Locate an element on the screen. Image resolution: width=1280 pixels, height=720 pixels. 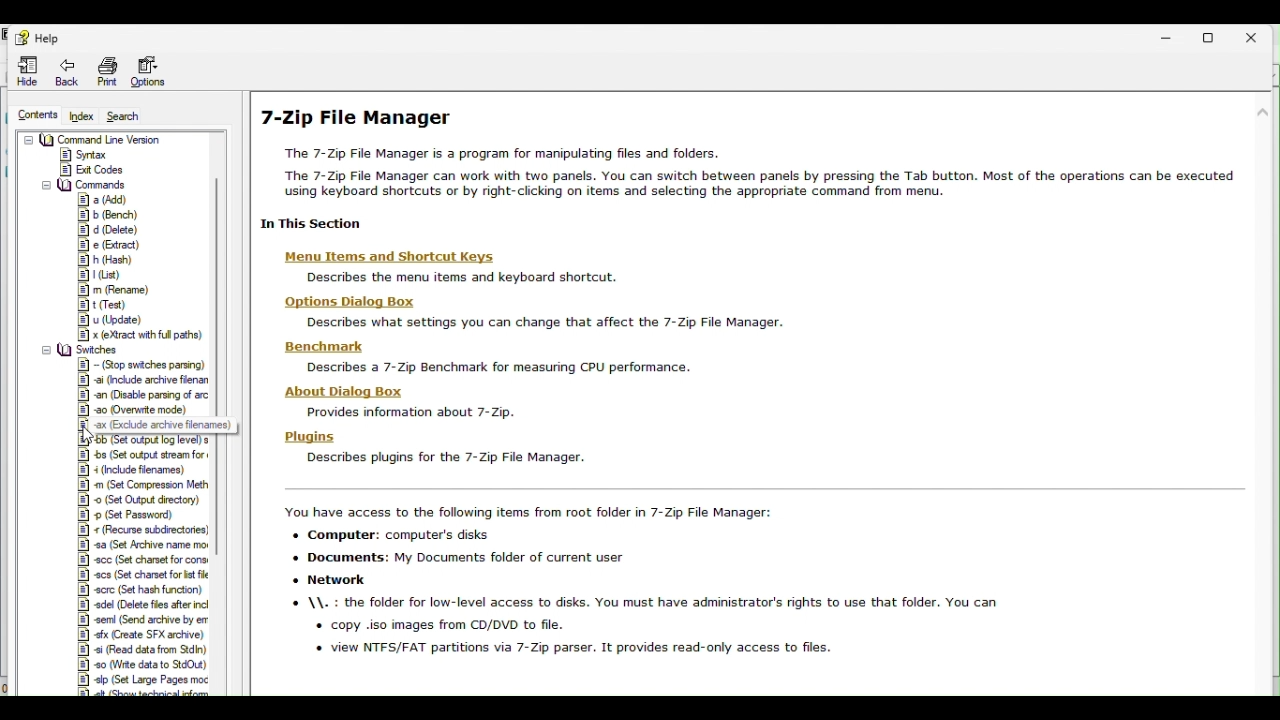
Print is located at coordinates (106, 69).